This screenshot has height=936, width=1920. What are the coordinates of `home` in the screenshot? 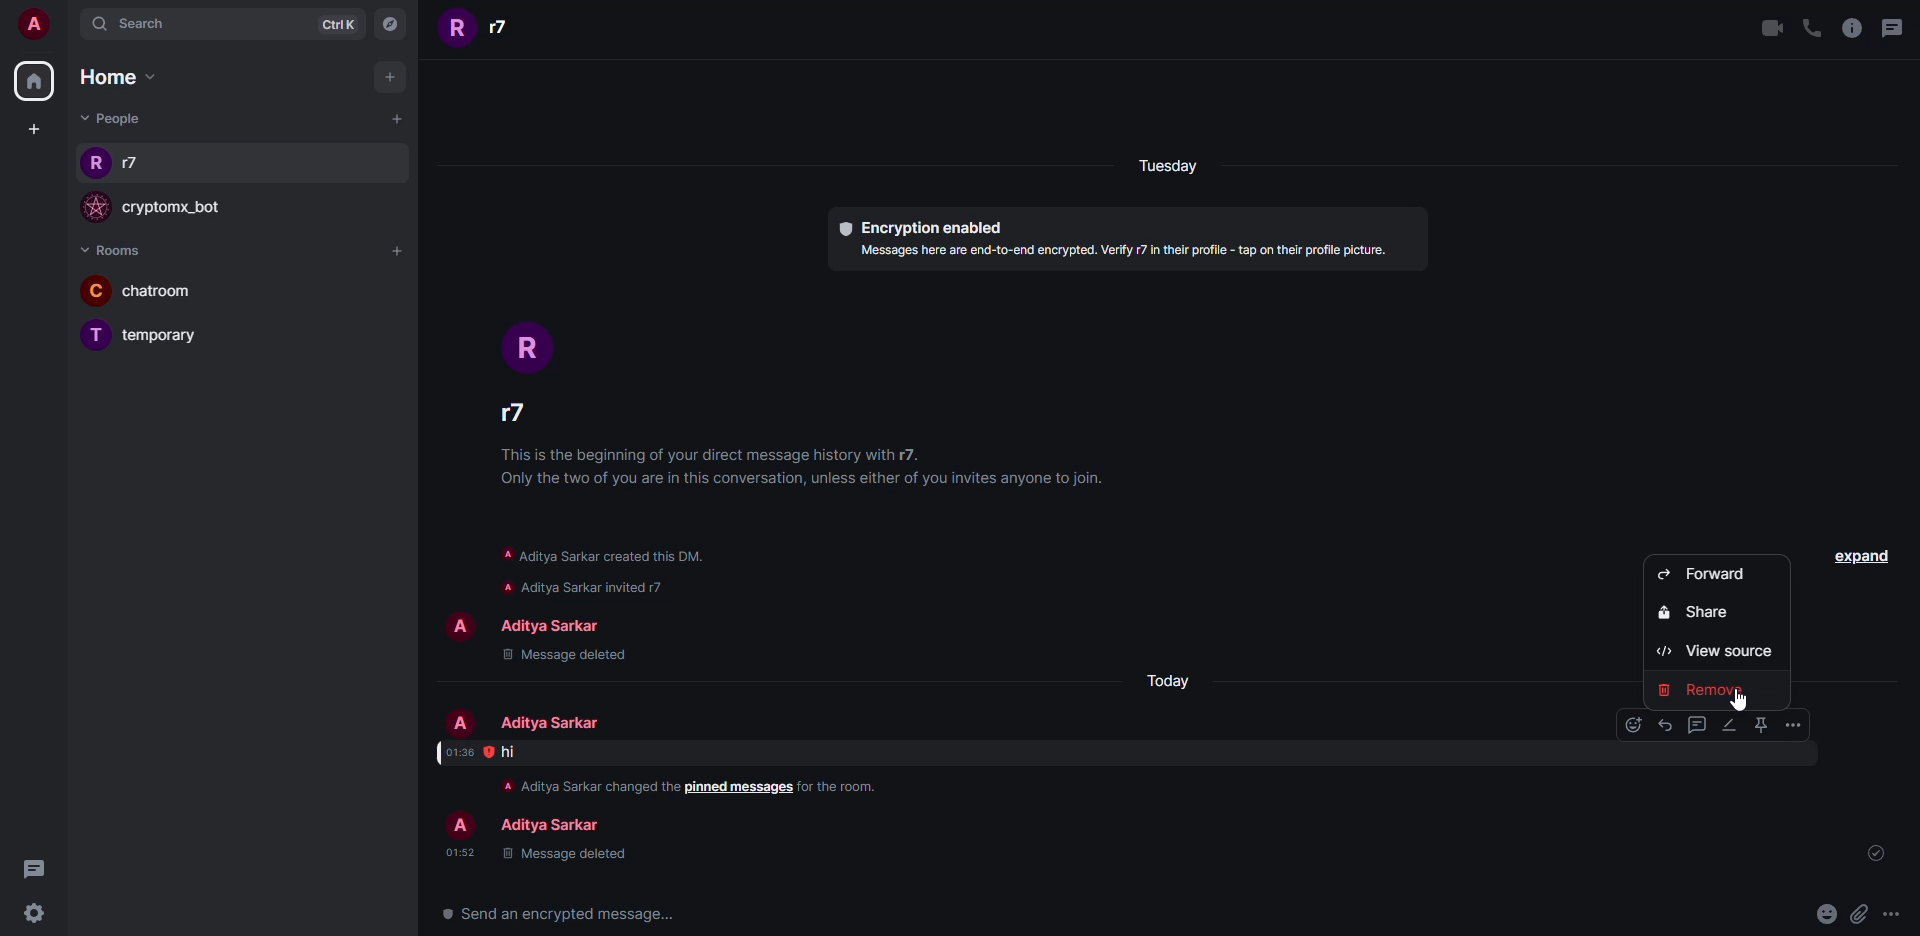 It's located at (117, 77).